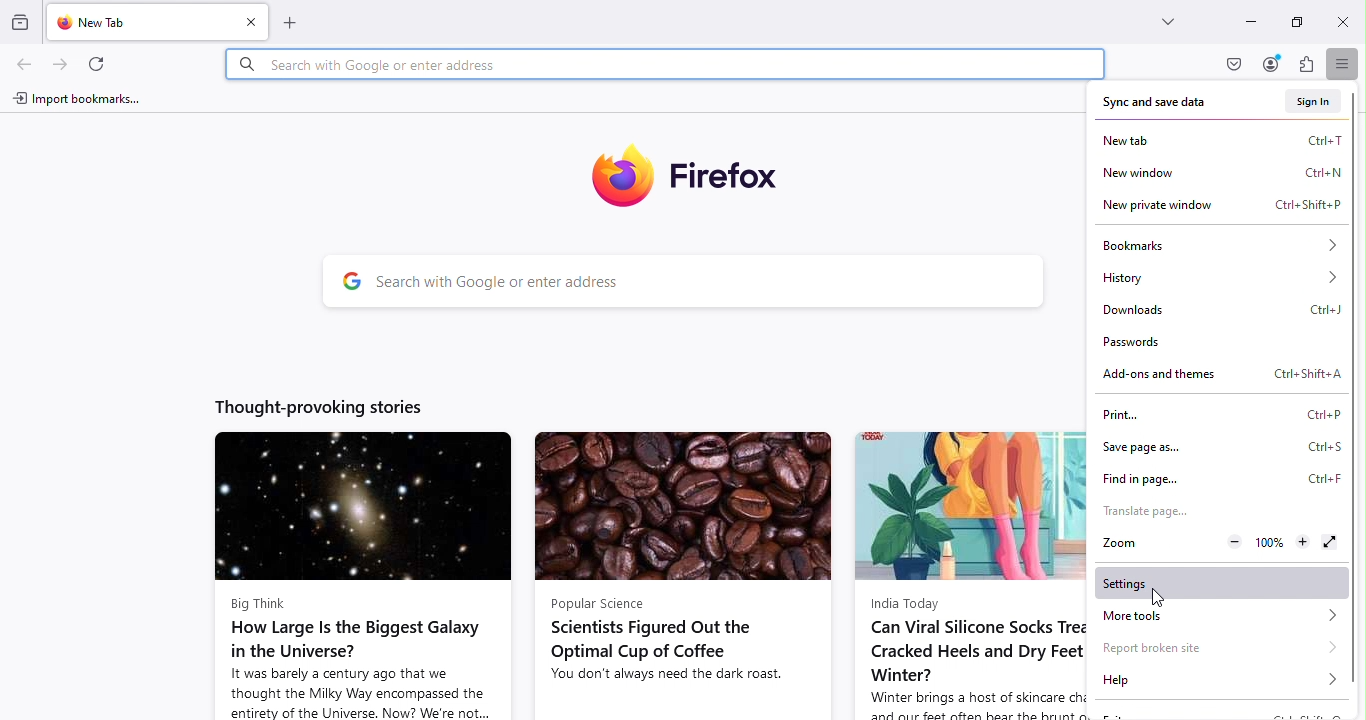  Describe the element at coordinates (1358, 415) in the screenshot. I see `Scroll bar` at that location.